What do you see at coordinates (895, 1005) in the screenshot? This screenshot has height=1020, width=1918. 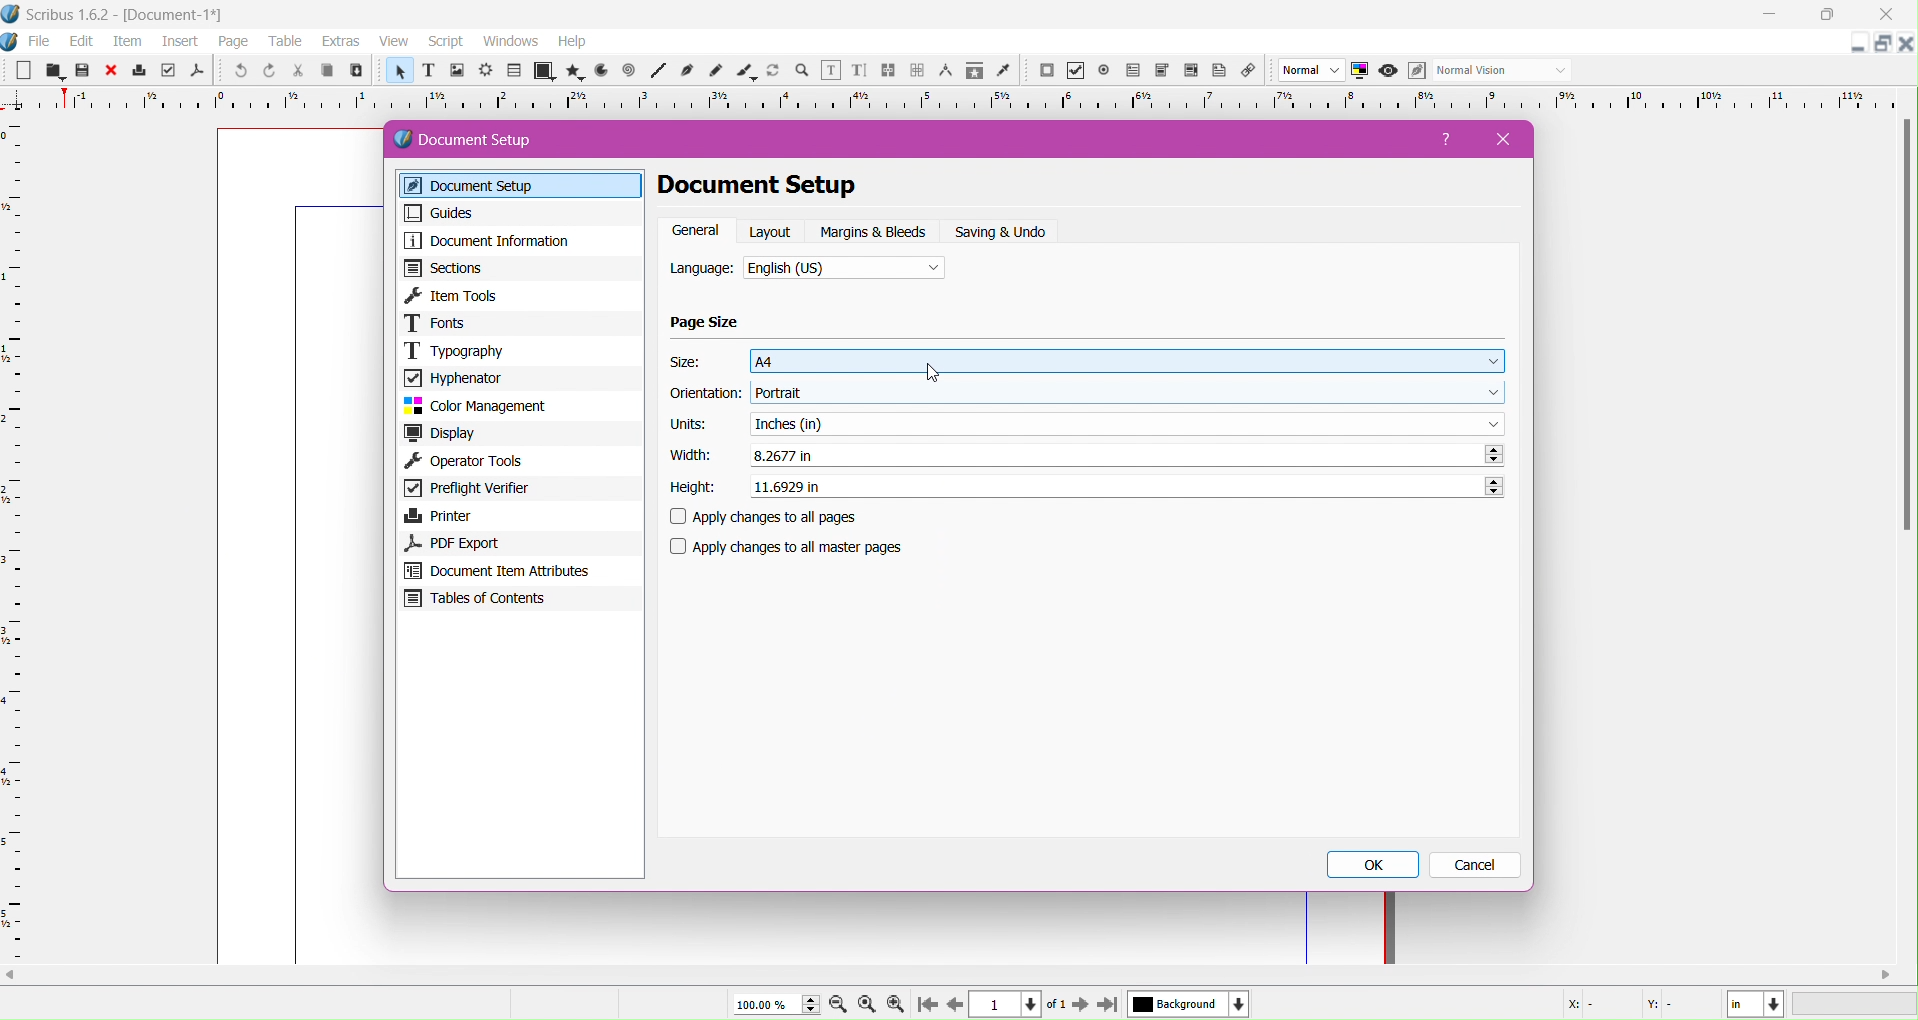 I see `zoom in` at bounding box center [895, 1005].